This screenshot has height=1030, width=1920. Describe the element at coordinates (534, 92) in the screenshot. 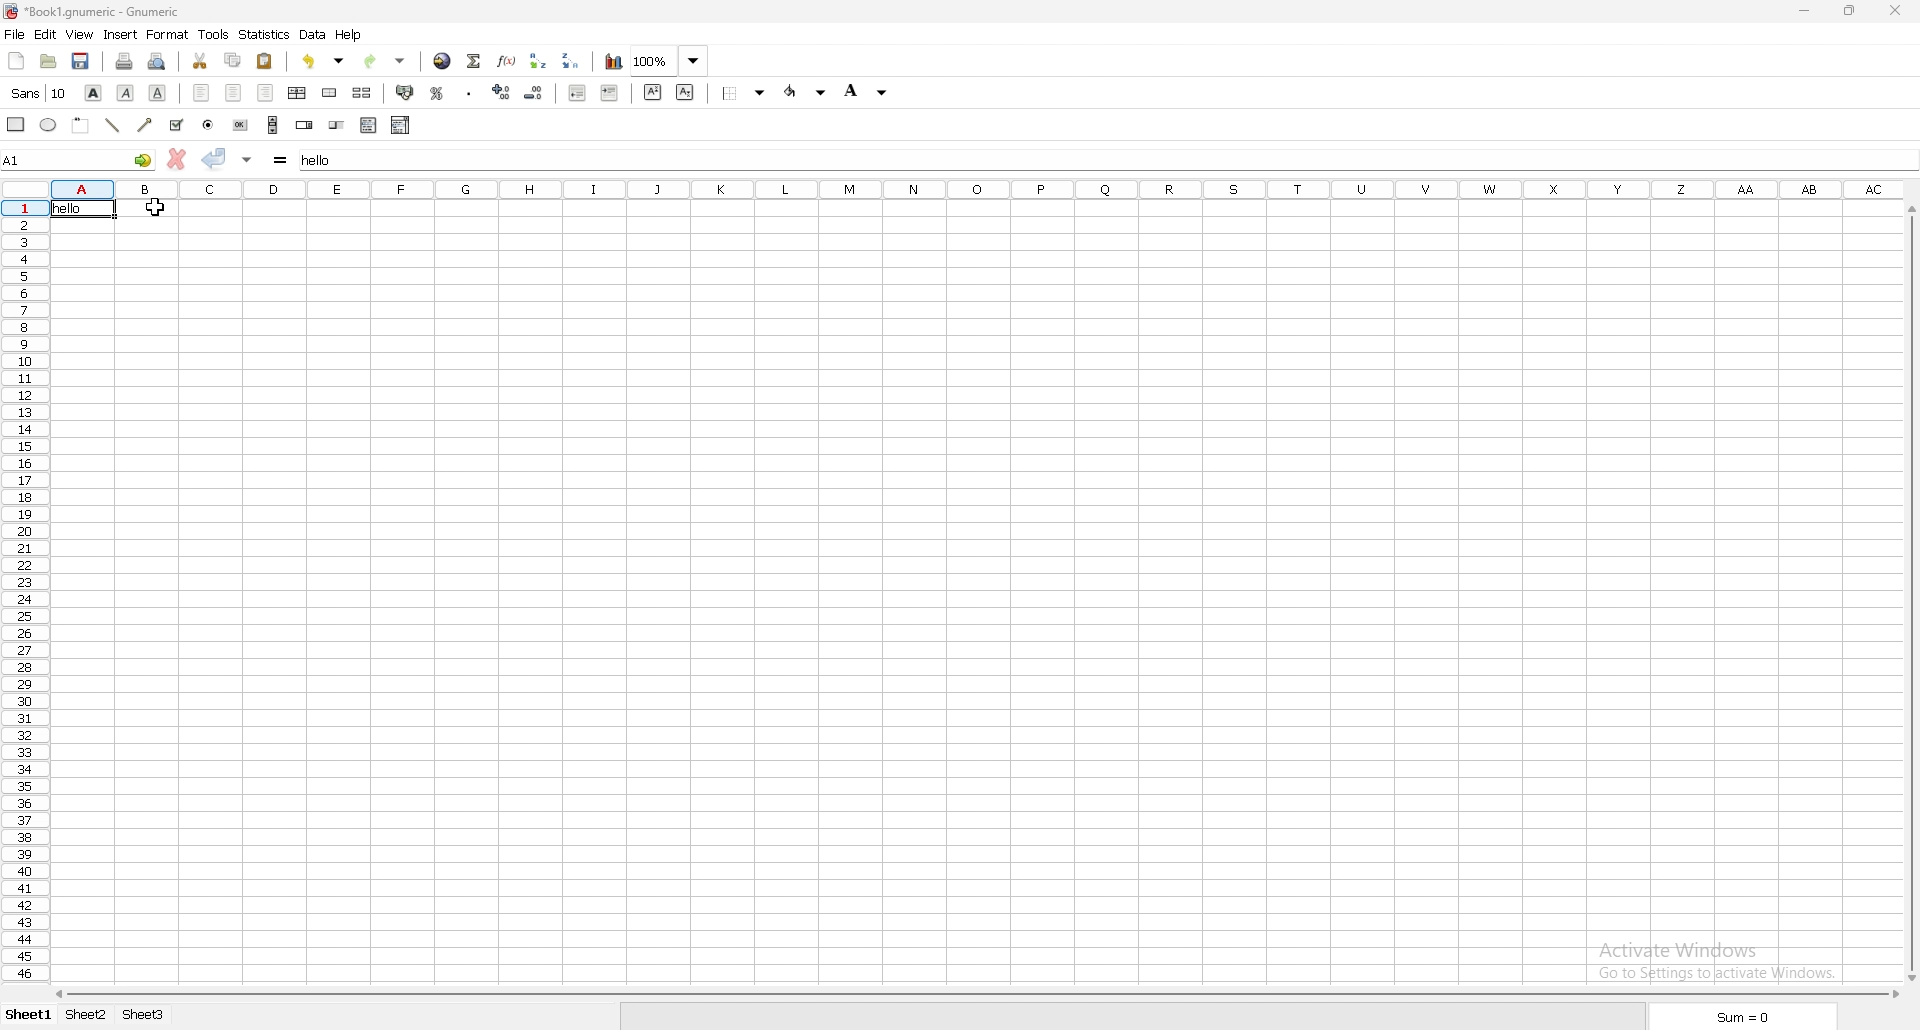

I see `decrease decimal number` at that location.